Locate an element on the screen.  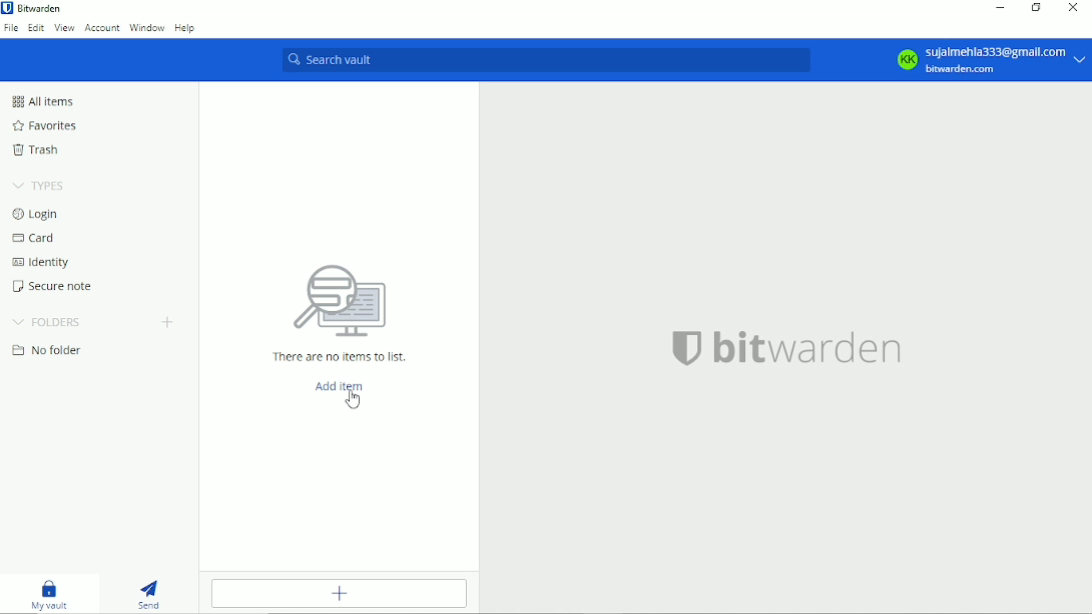
Favorites is located at coordinates (44, 126).